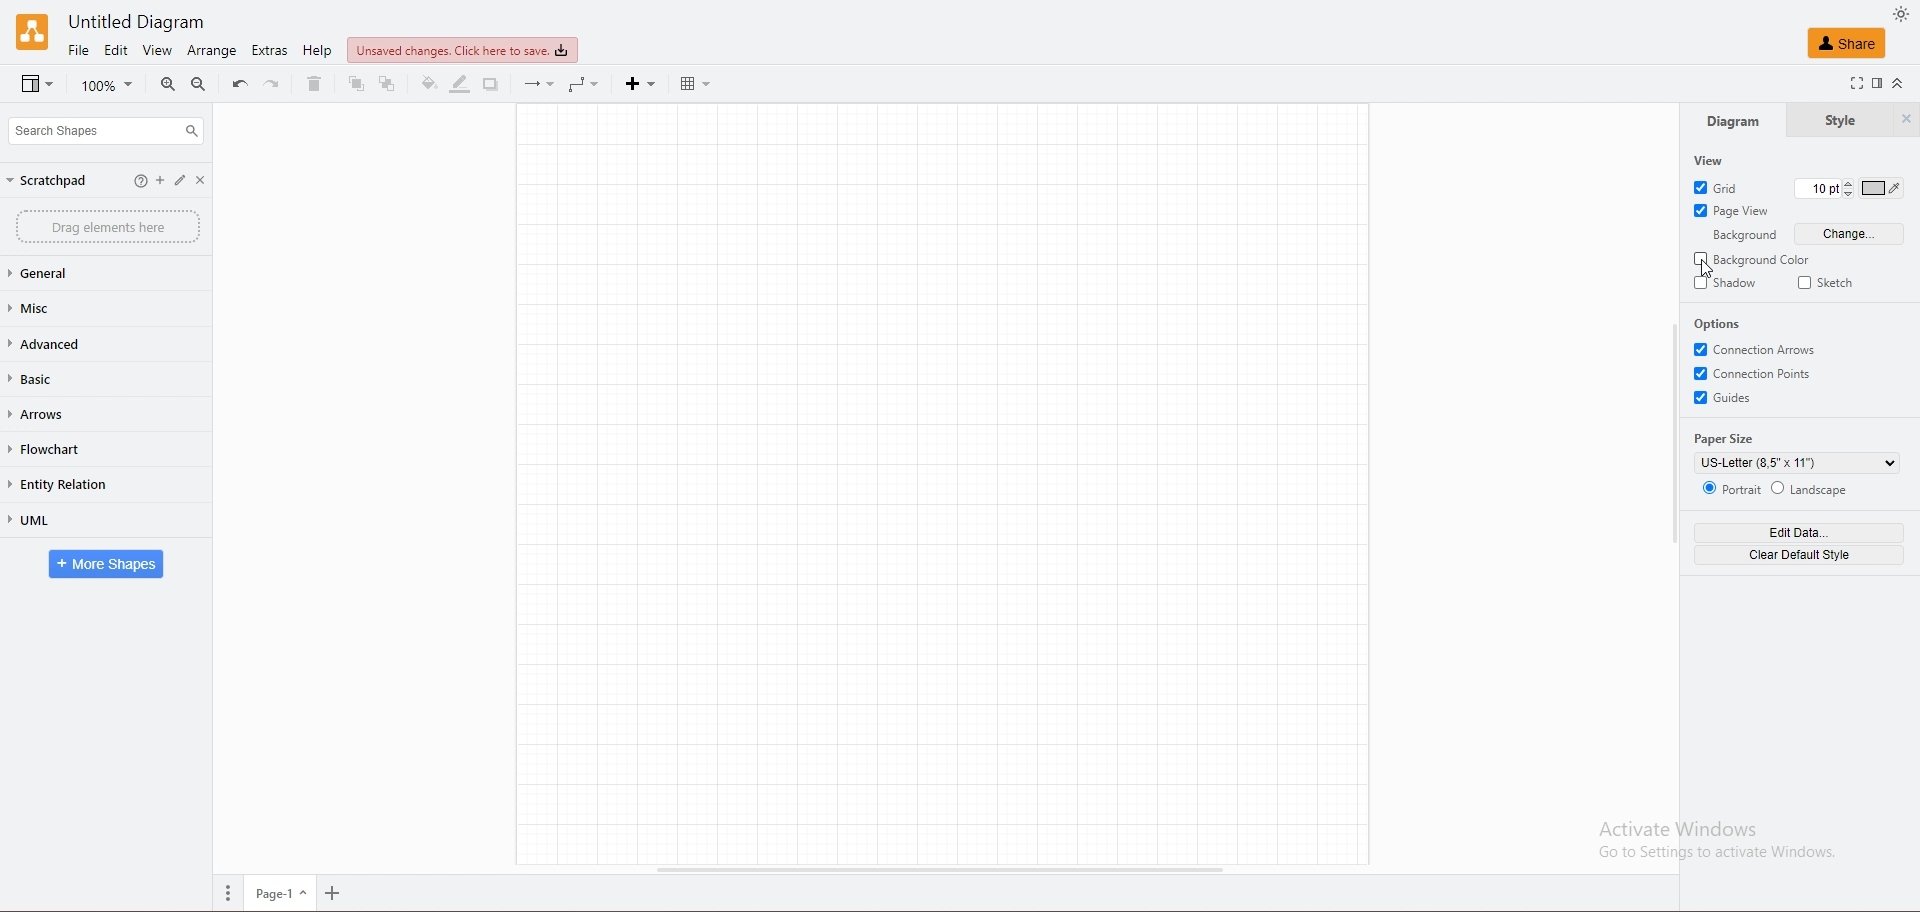 This screenshot has width=1920, height=912. What do you see at coordinates (1849, 183) in the screenshot?
I see `increase grid pt` at bounding box center [1849, 183].